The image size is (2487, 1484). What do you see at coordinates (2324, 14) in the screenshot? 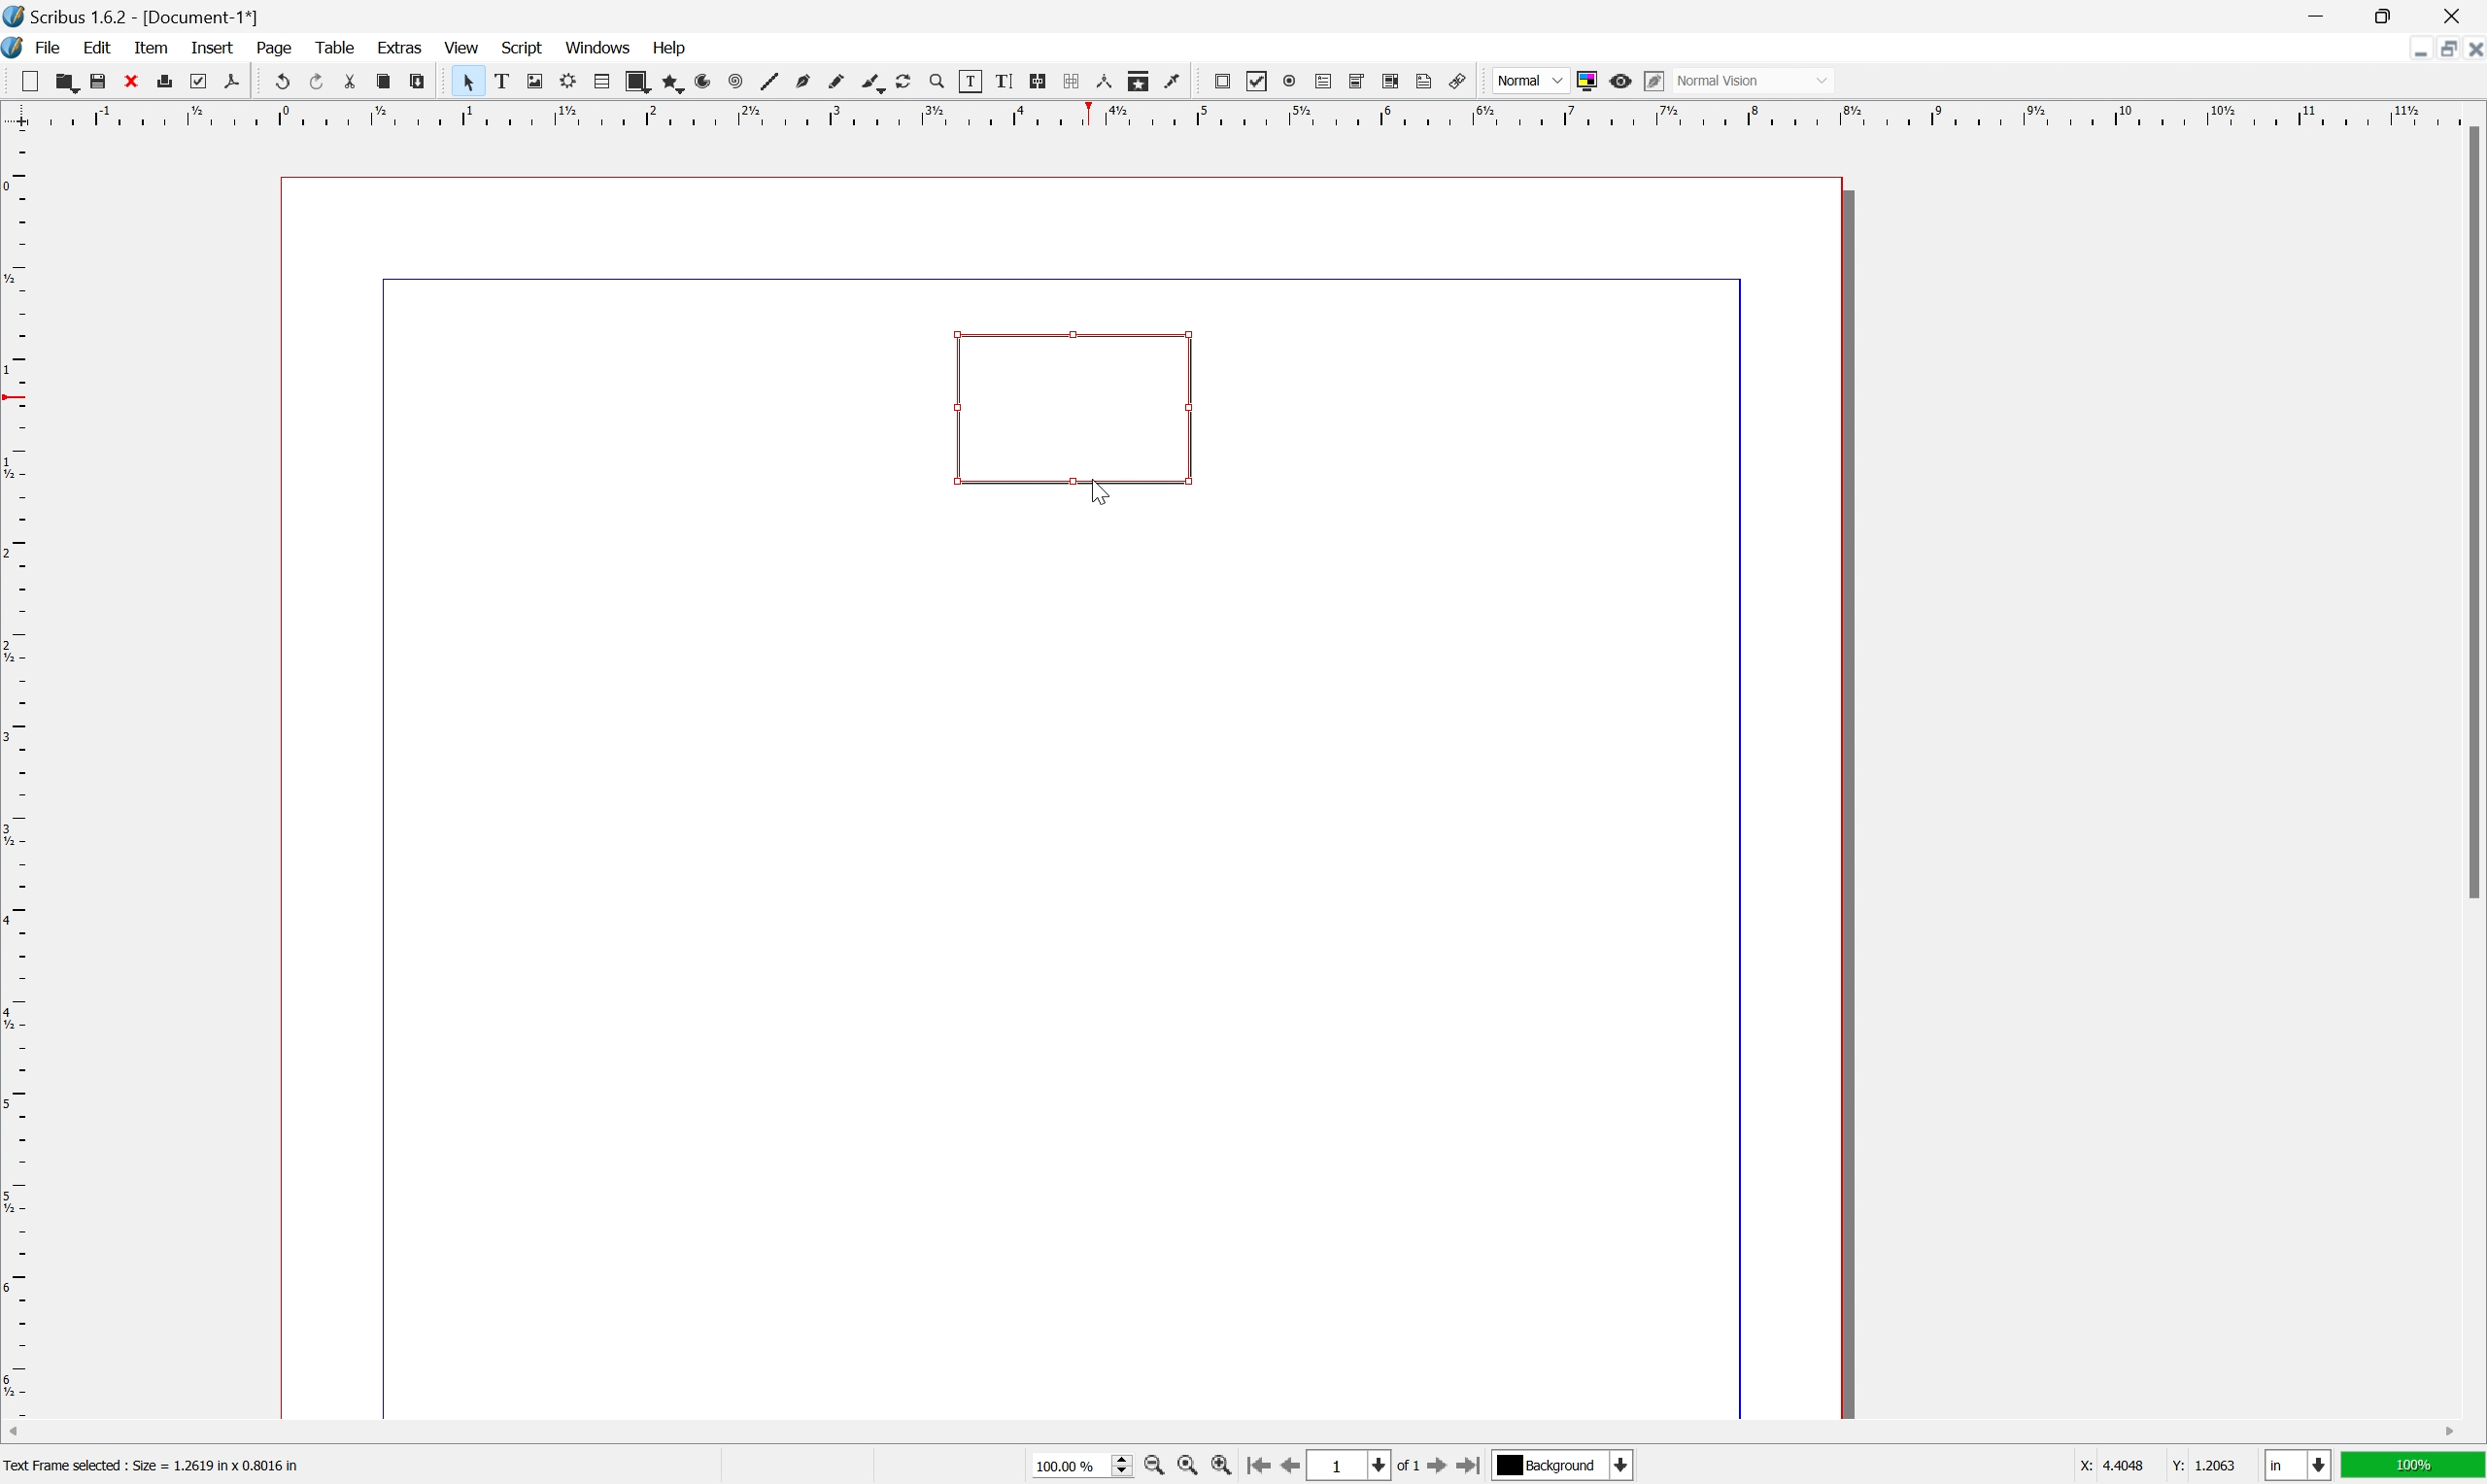
I see `minimize` at bounding box center [2324, 14].